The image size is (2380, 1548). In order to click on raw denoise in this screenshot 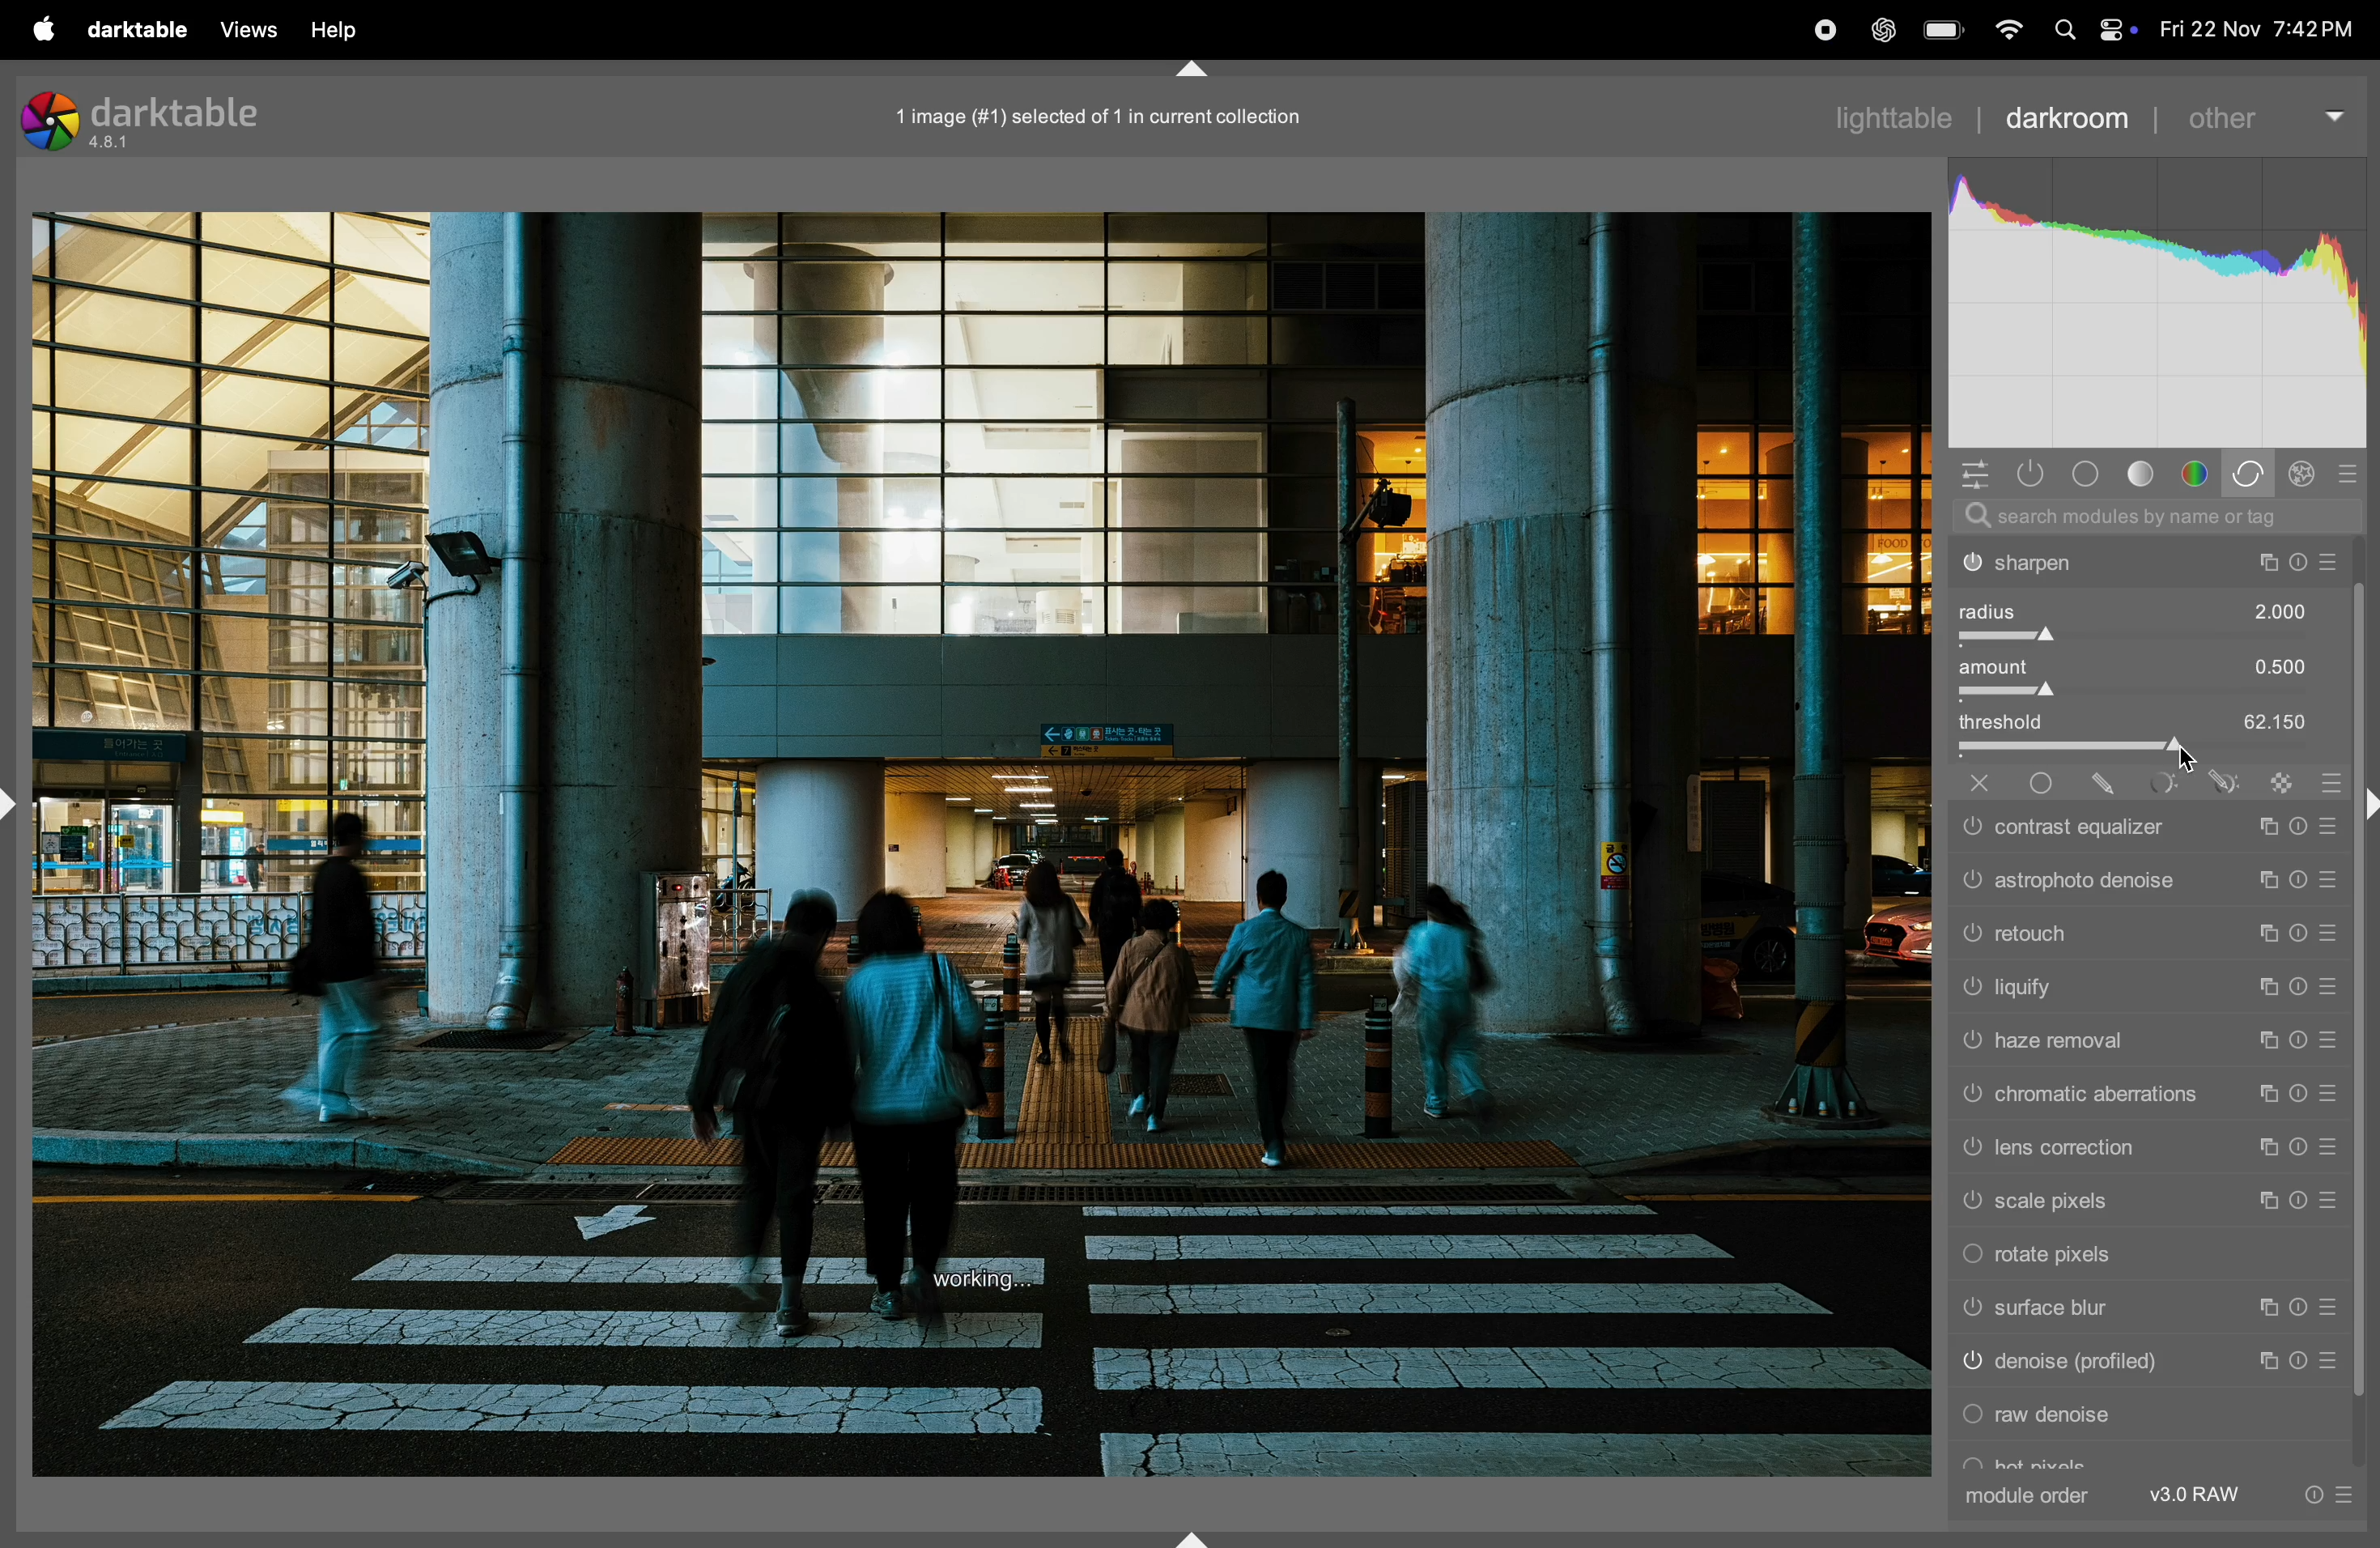, I will do `click(2147, 1419)`.